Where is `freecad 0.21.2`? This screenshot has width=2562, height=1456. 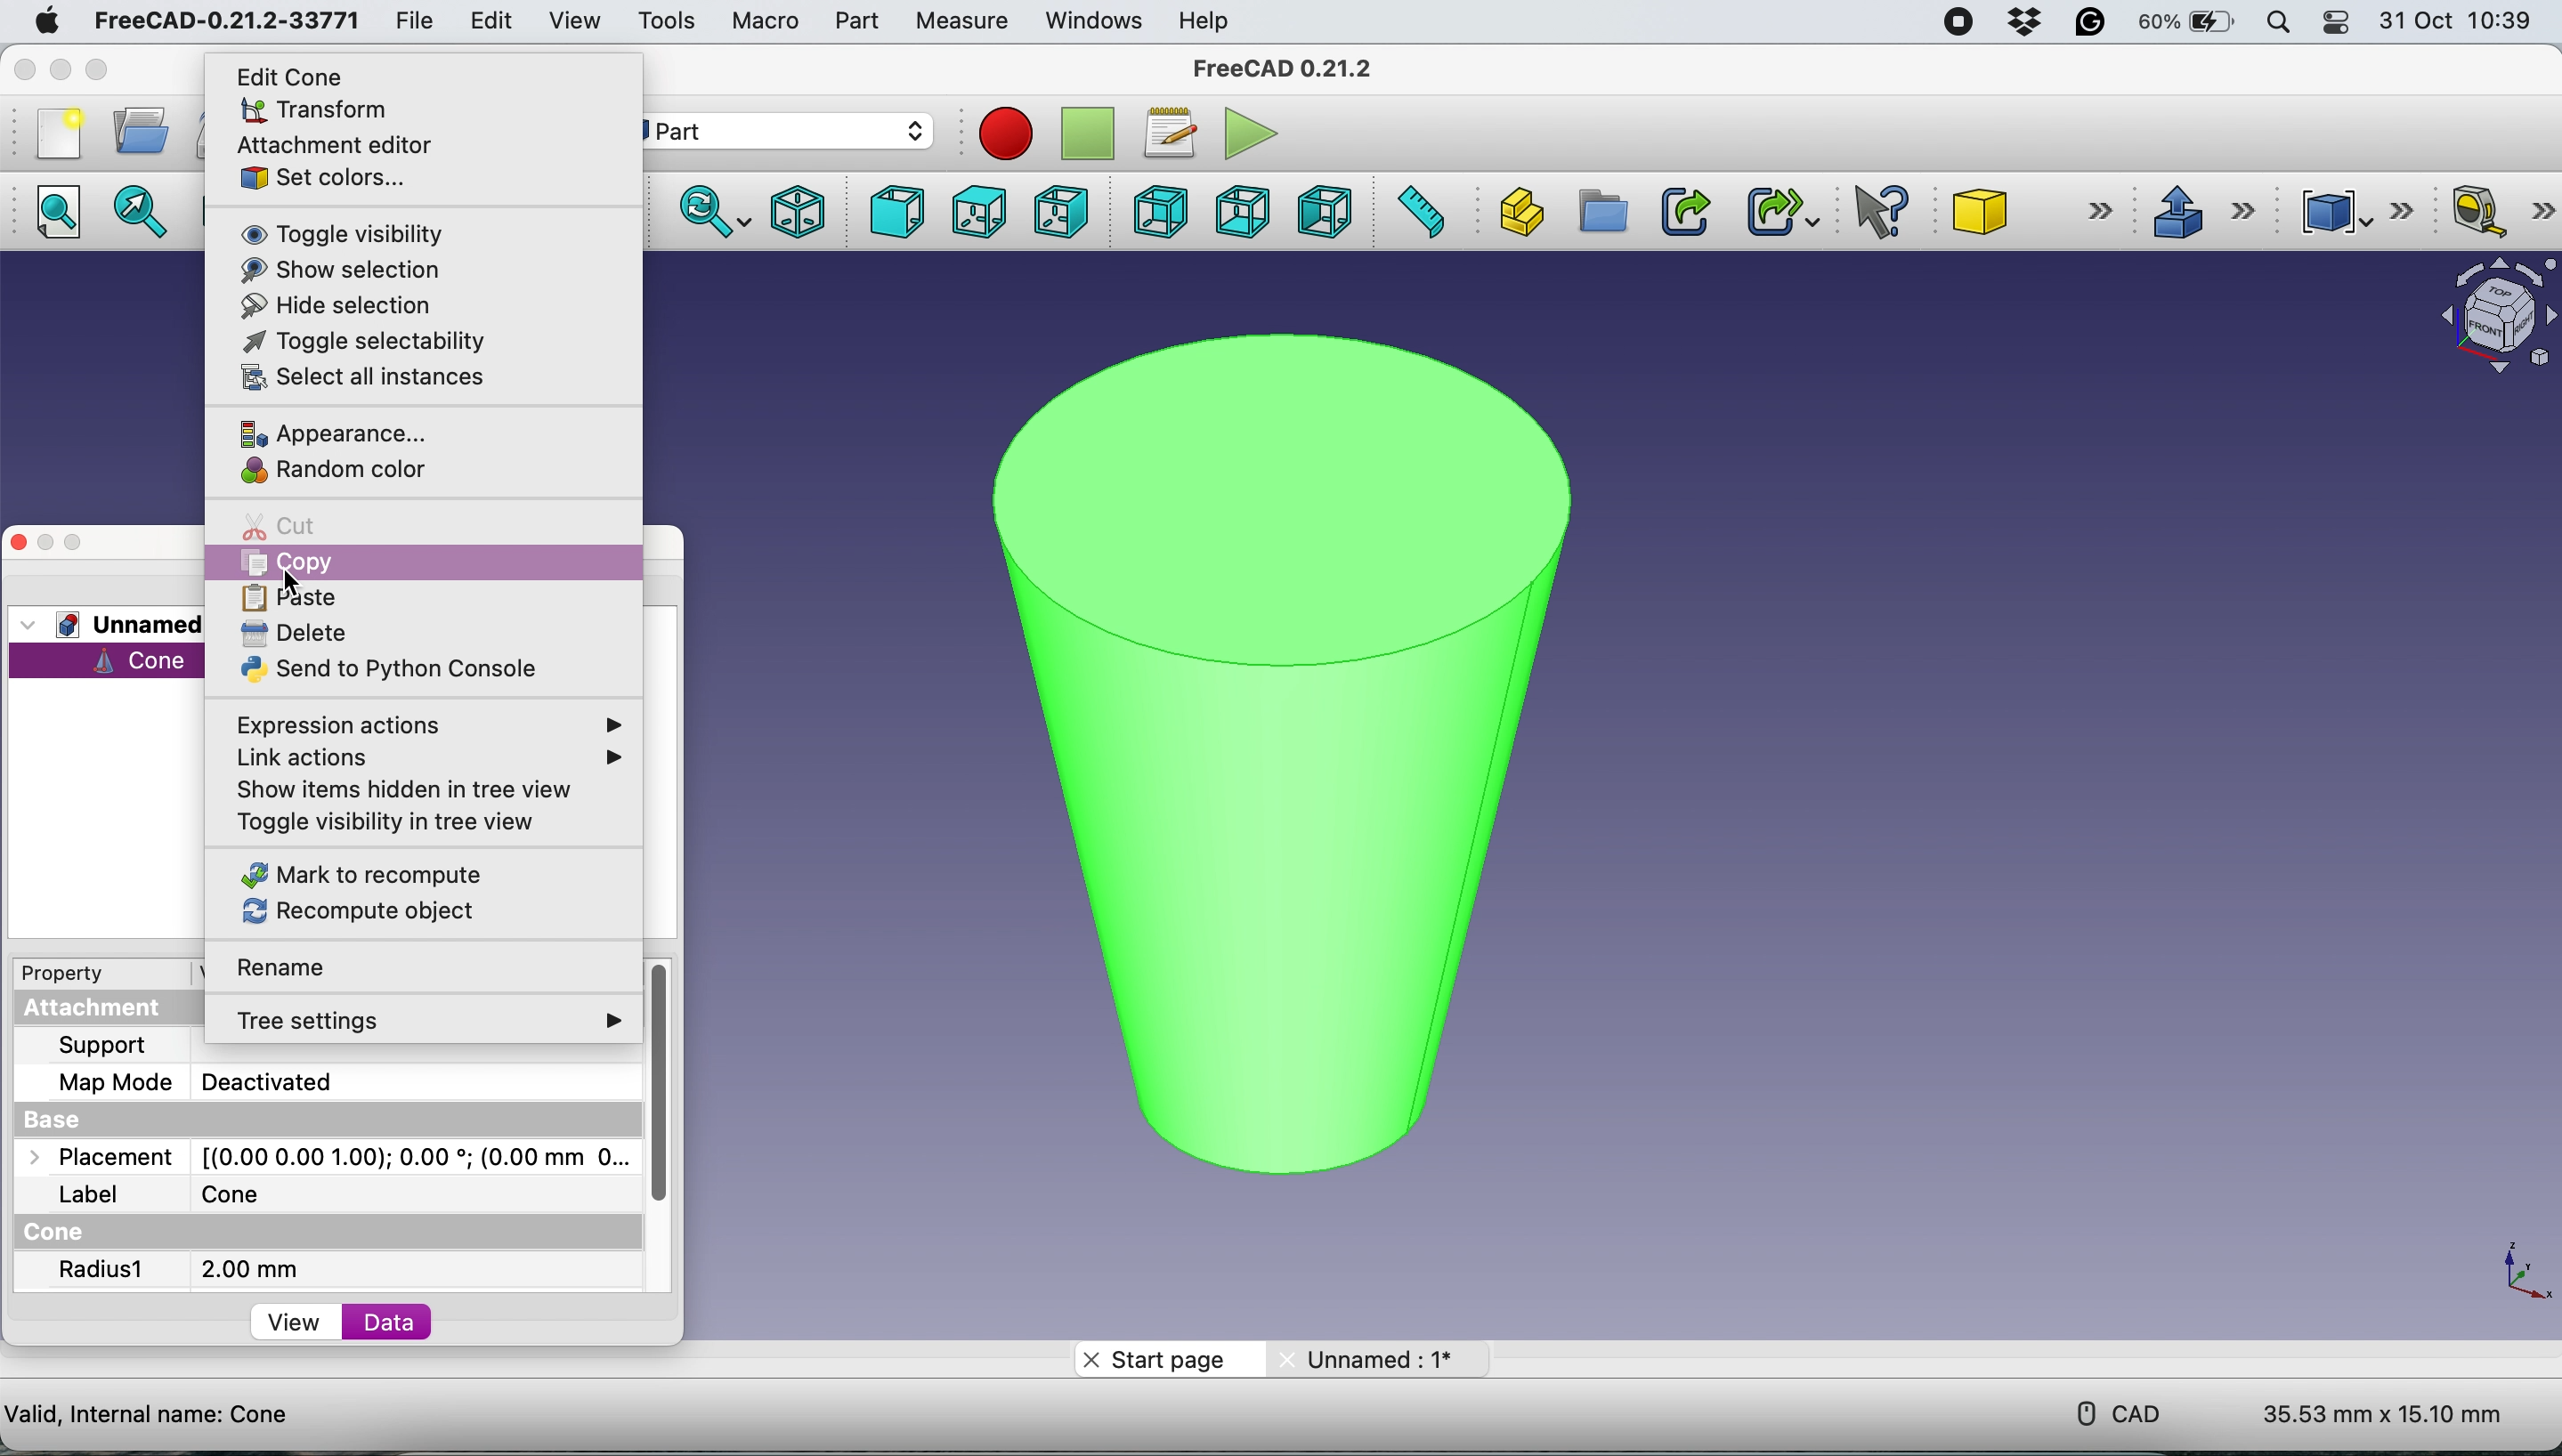 freecad 0.21.2 is located at coordinates (1278, 68).